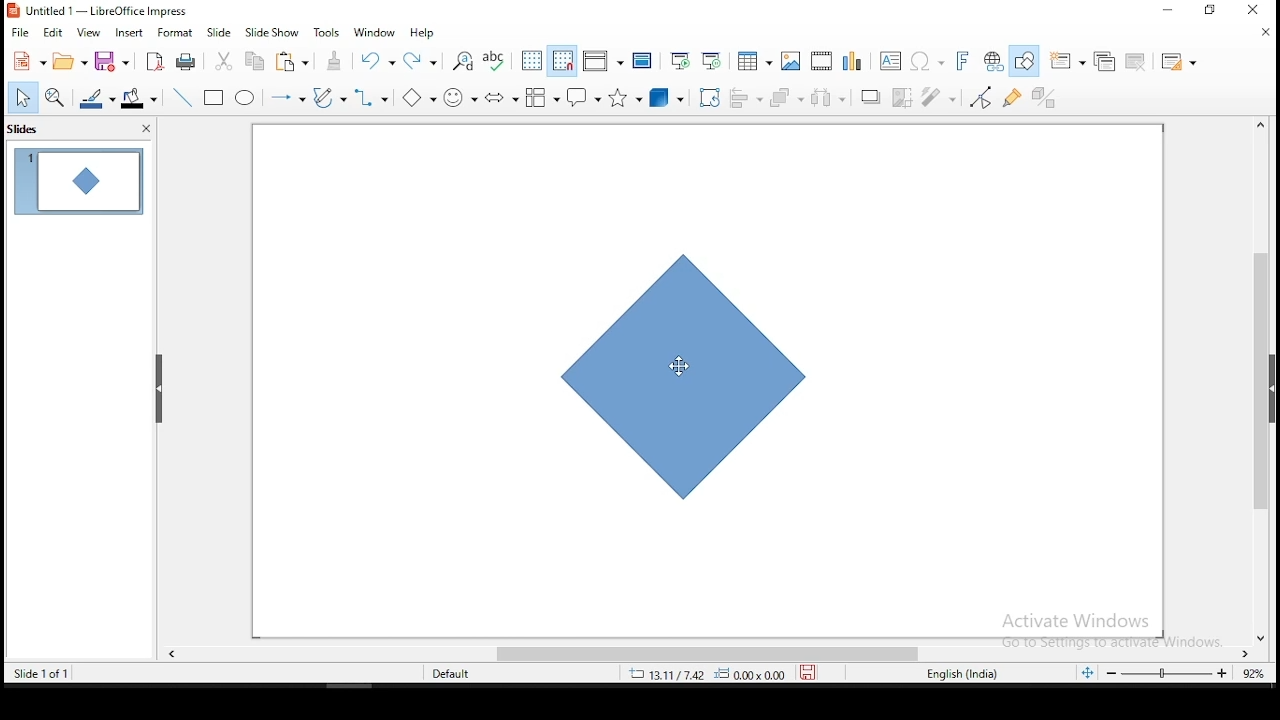 This screenshot has width=1280, height=720. Describe the element at coordinates (155, 61) in the screenshot. I see `export as pdf` at that location.